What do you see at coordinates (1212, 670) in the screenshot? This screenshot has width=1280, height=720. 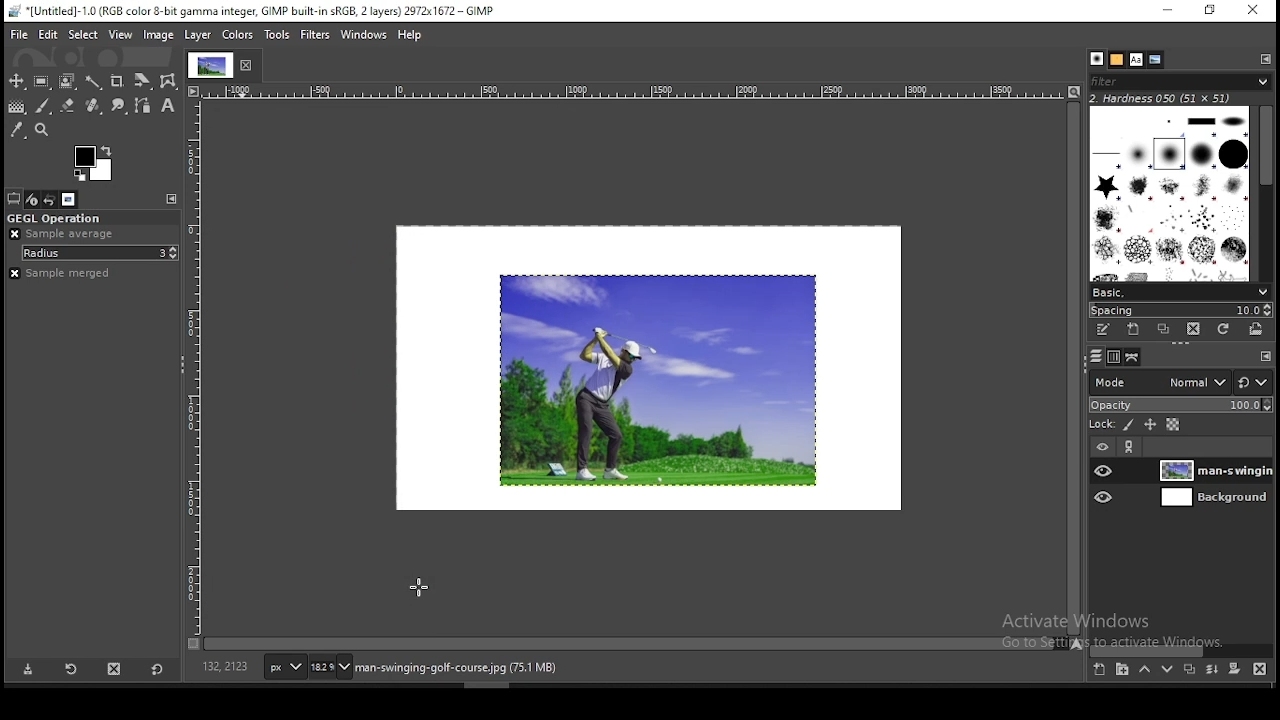 I see `merge layer` at bounding box center [1212, 670].